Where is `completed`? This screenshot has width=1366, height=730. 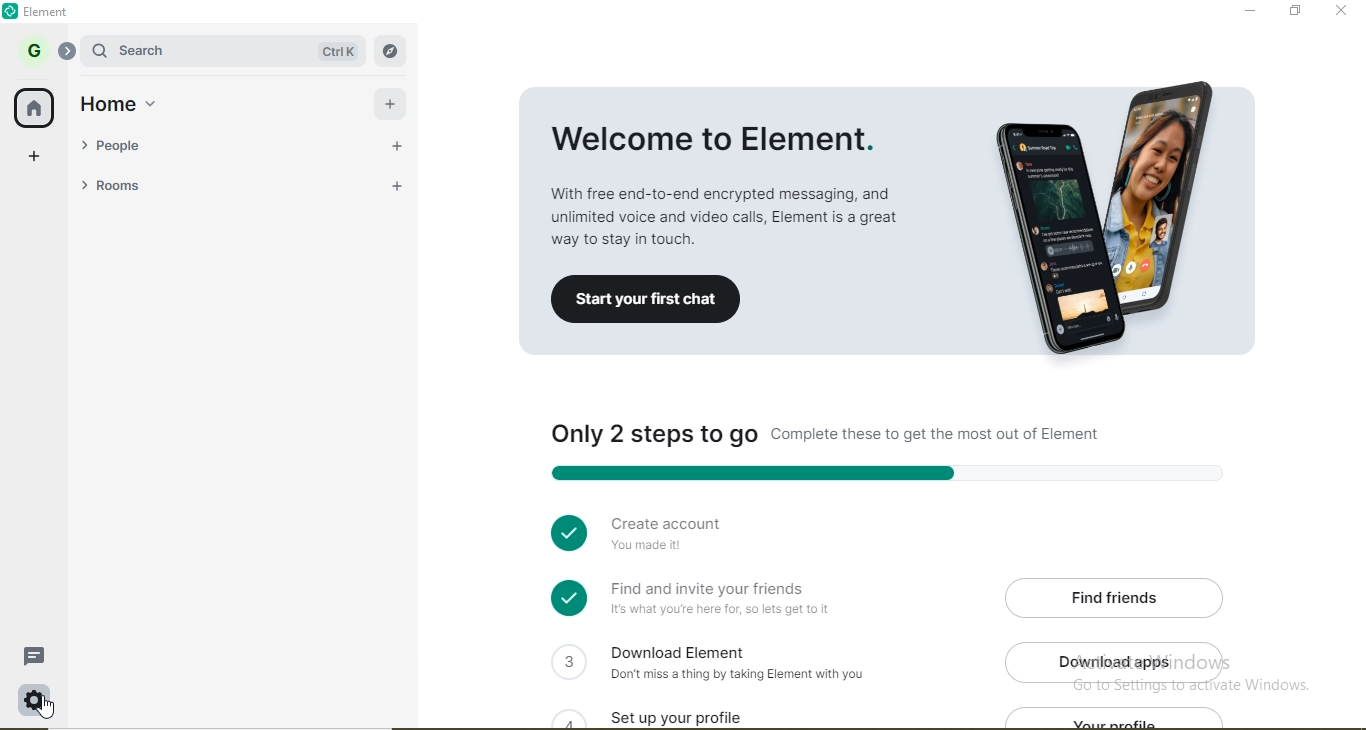 completed is located at coordinates (564, 530).